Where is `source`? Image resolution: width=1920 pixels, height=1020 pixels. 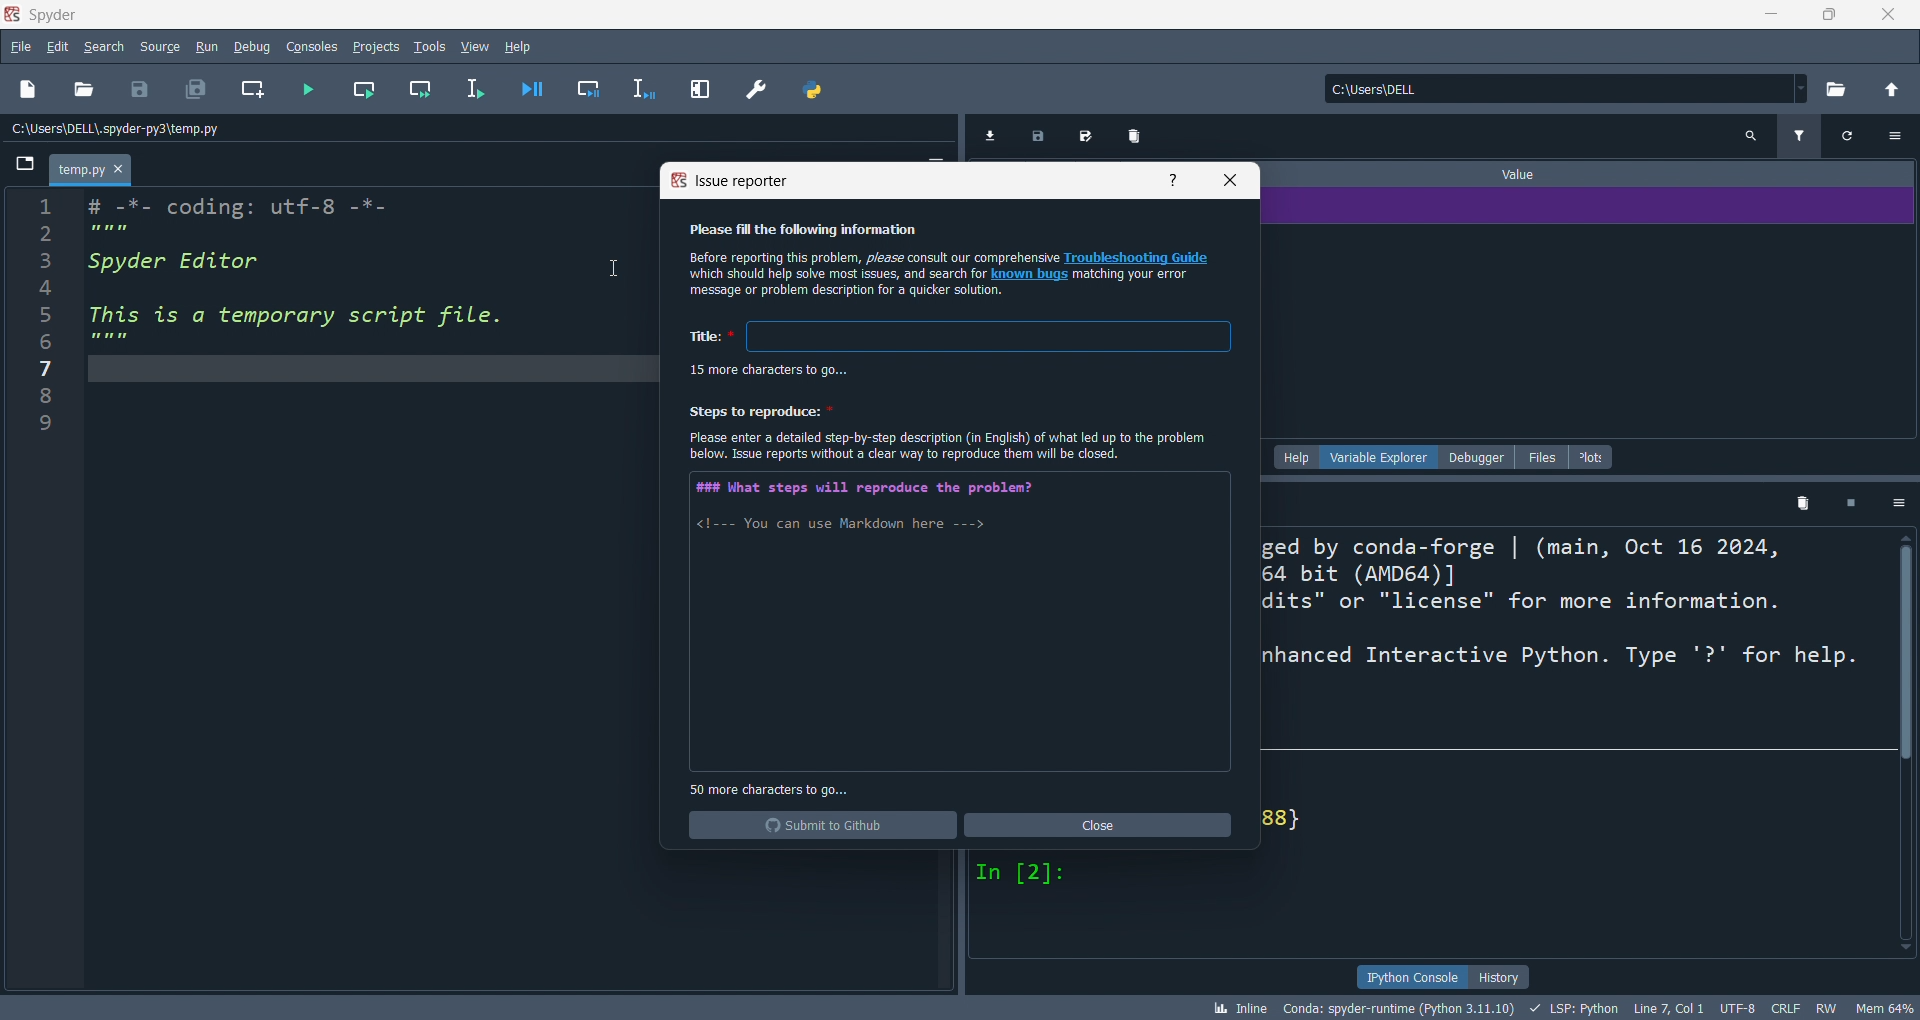 source is located at coordinates (160, 48).